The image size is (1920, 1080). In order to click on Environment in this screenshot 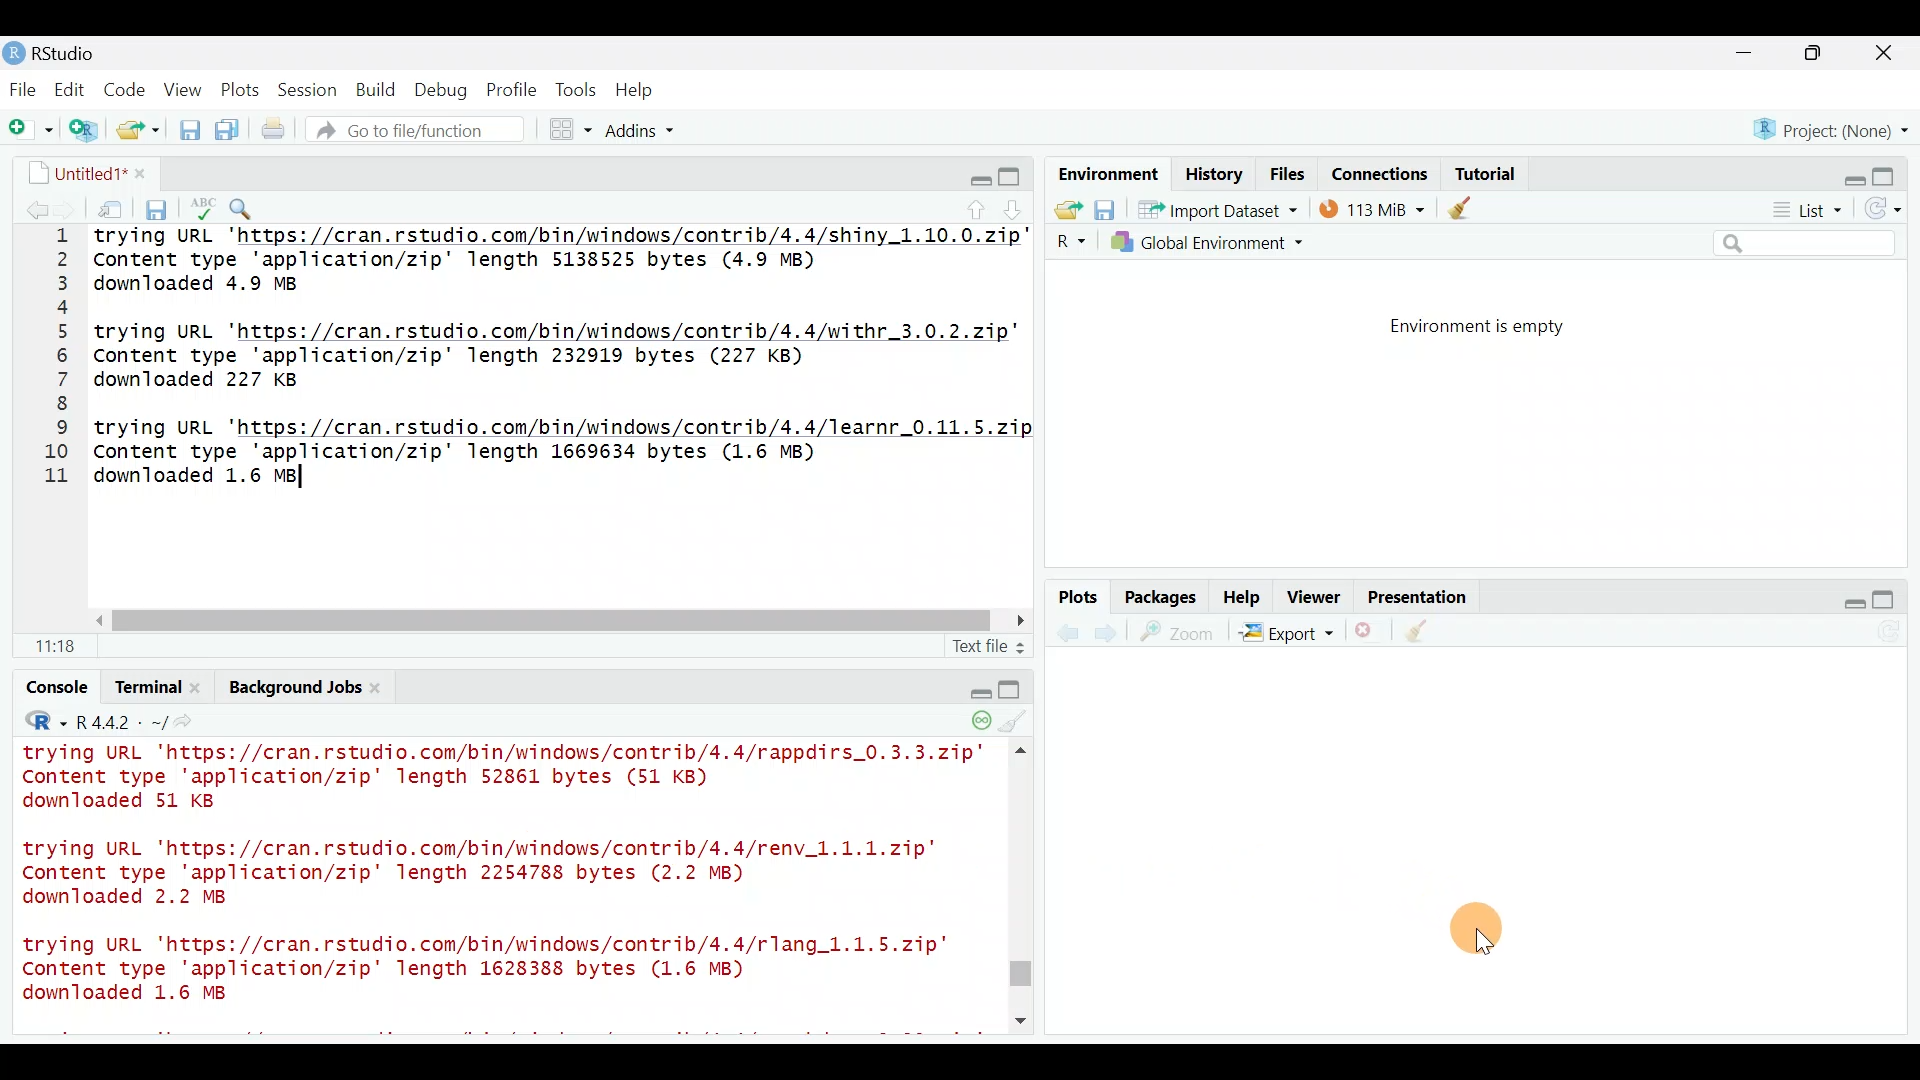, I will do `click(1105, 173)`.